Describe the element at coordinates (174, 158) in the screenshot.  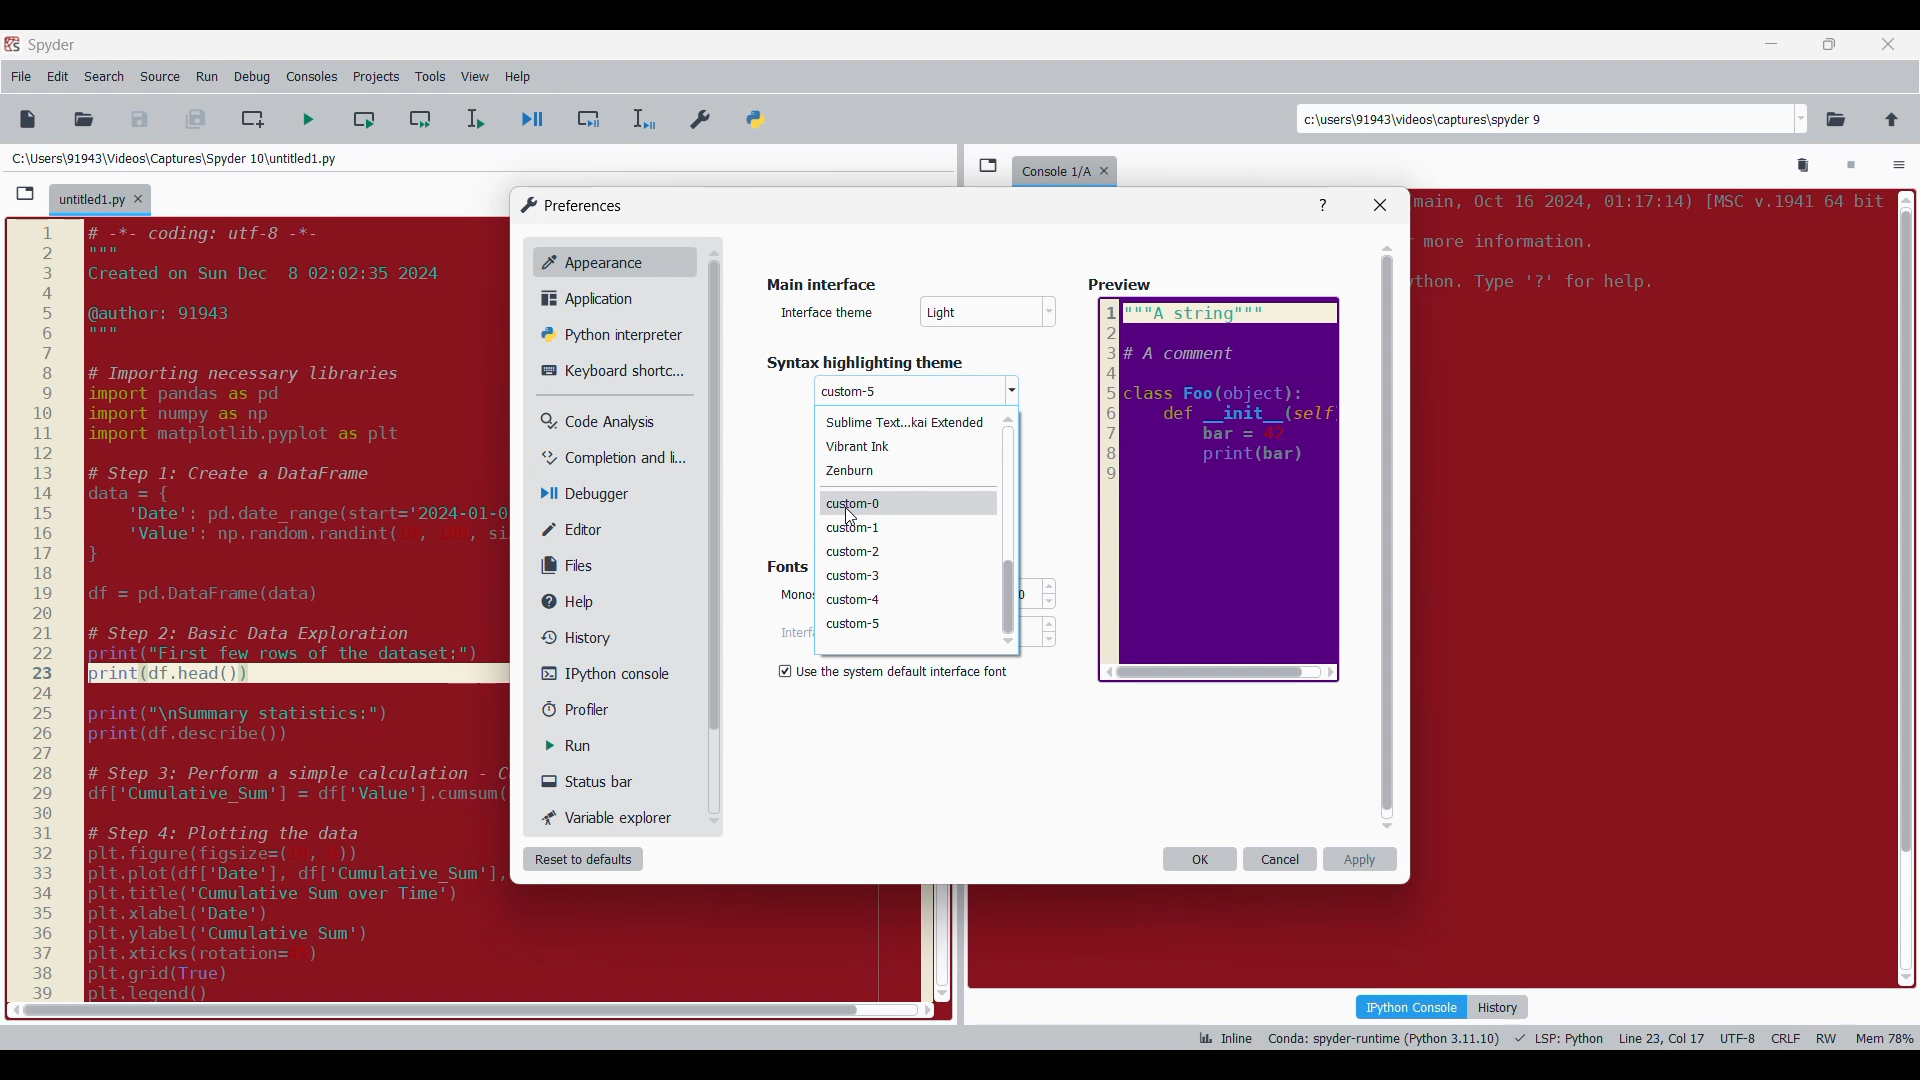
I see `File location` at that location.